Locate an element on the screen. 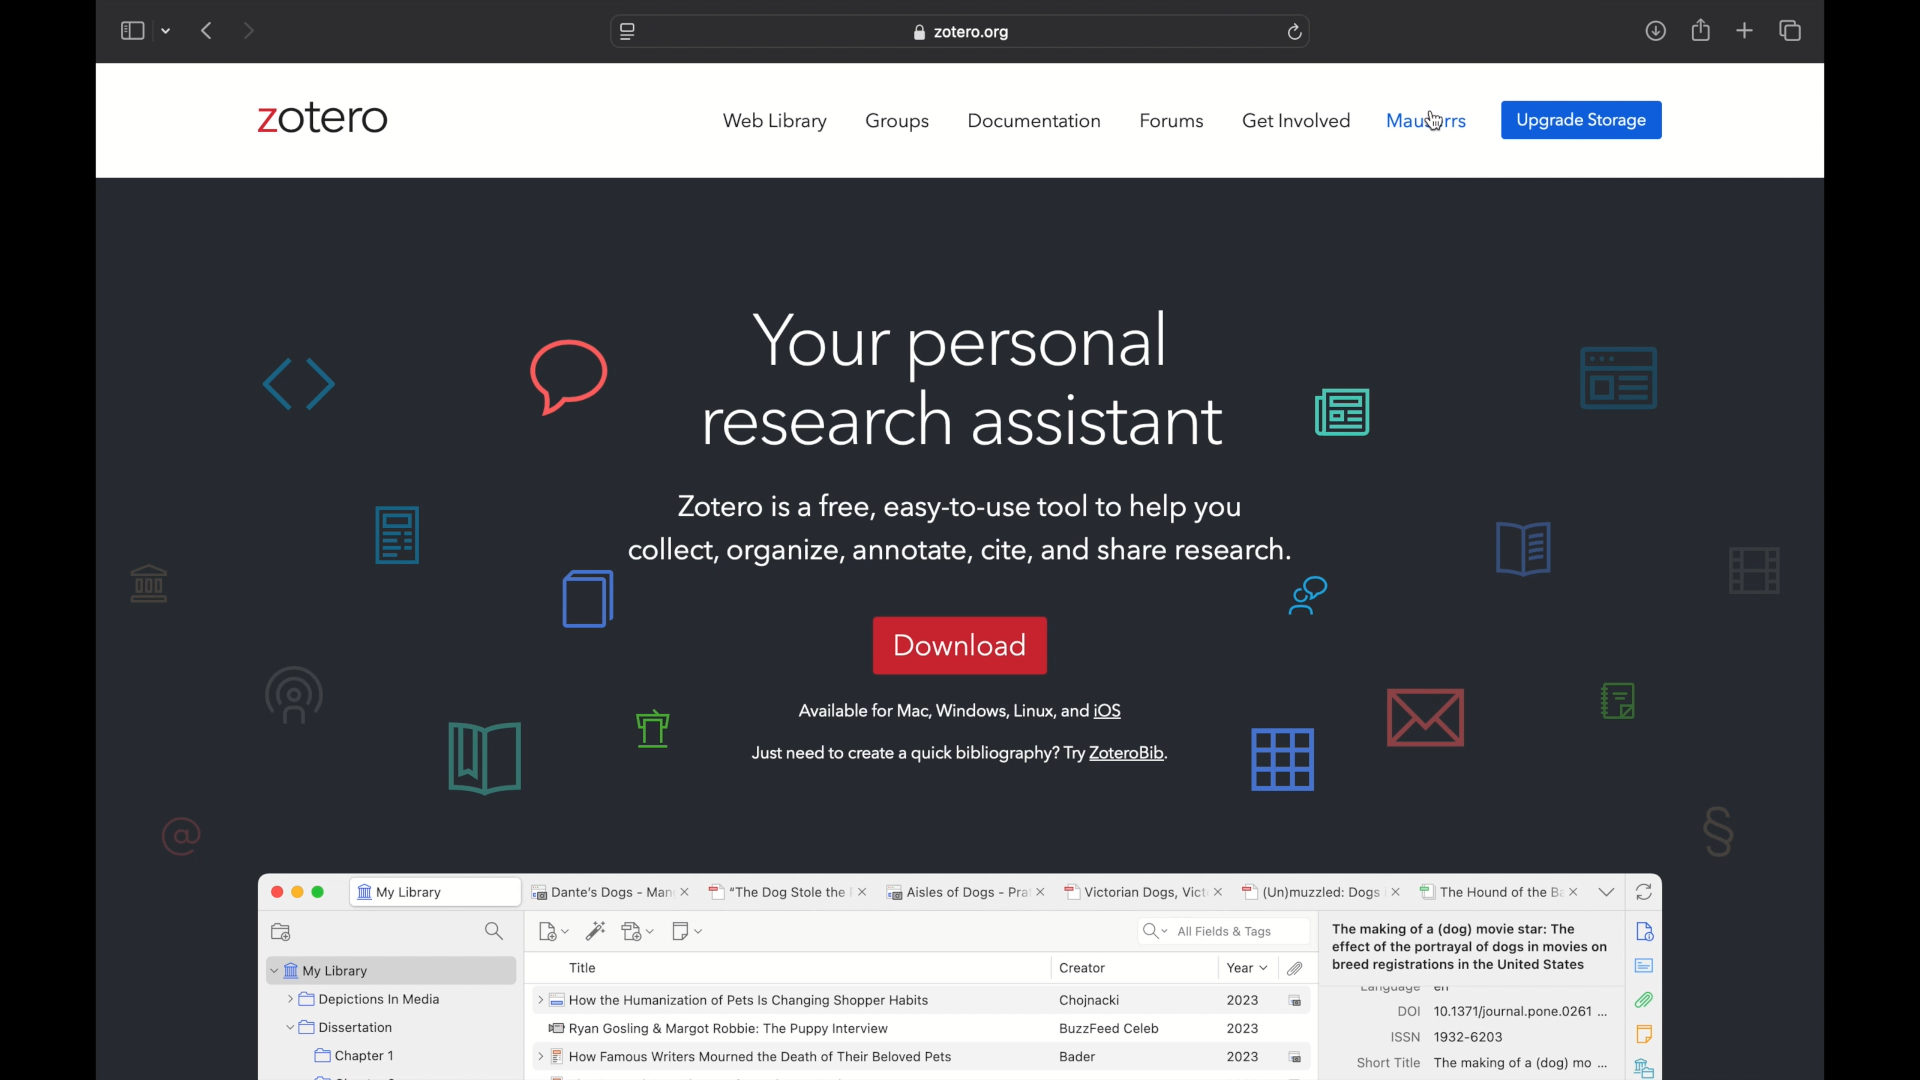 This screenshot has width=1920, height=1080. download is located at coordinates (959, 644).